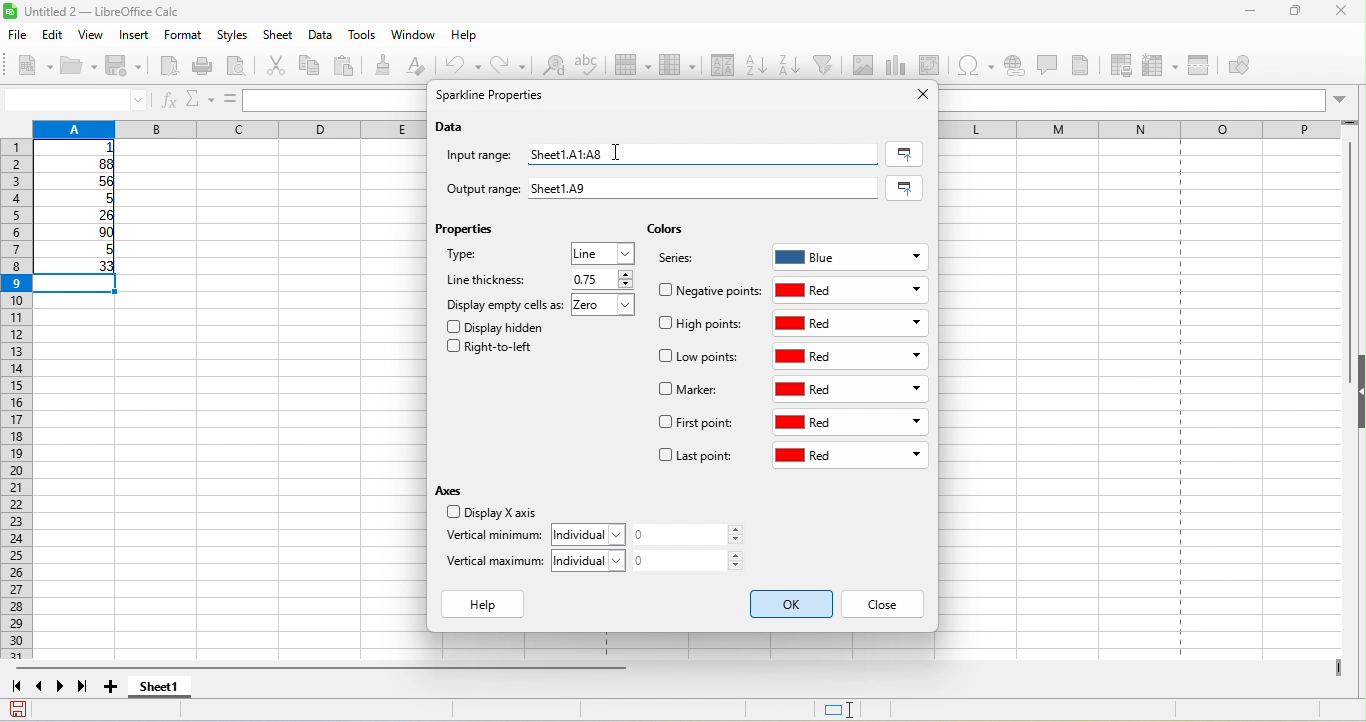 This screenshot has height=722, width=1366. I want to click on column, so click(225, 127).